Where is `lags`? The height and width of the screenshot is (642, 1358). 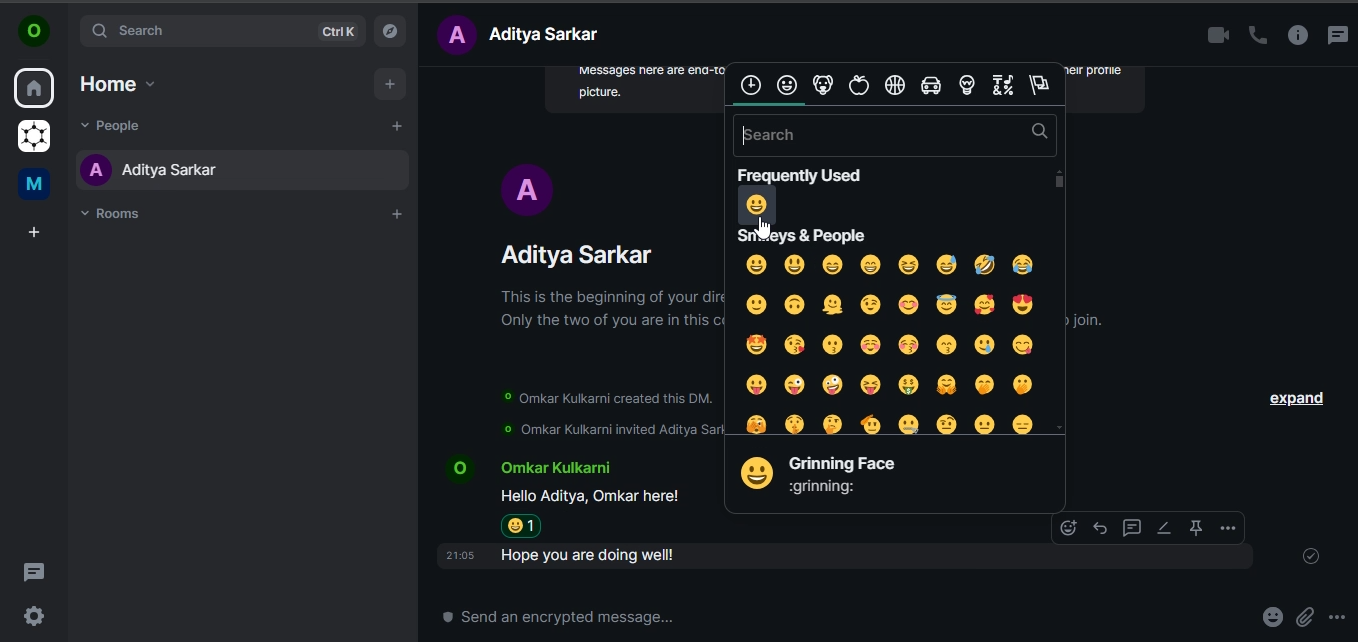 lags is located at coordinates (1043, 85).